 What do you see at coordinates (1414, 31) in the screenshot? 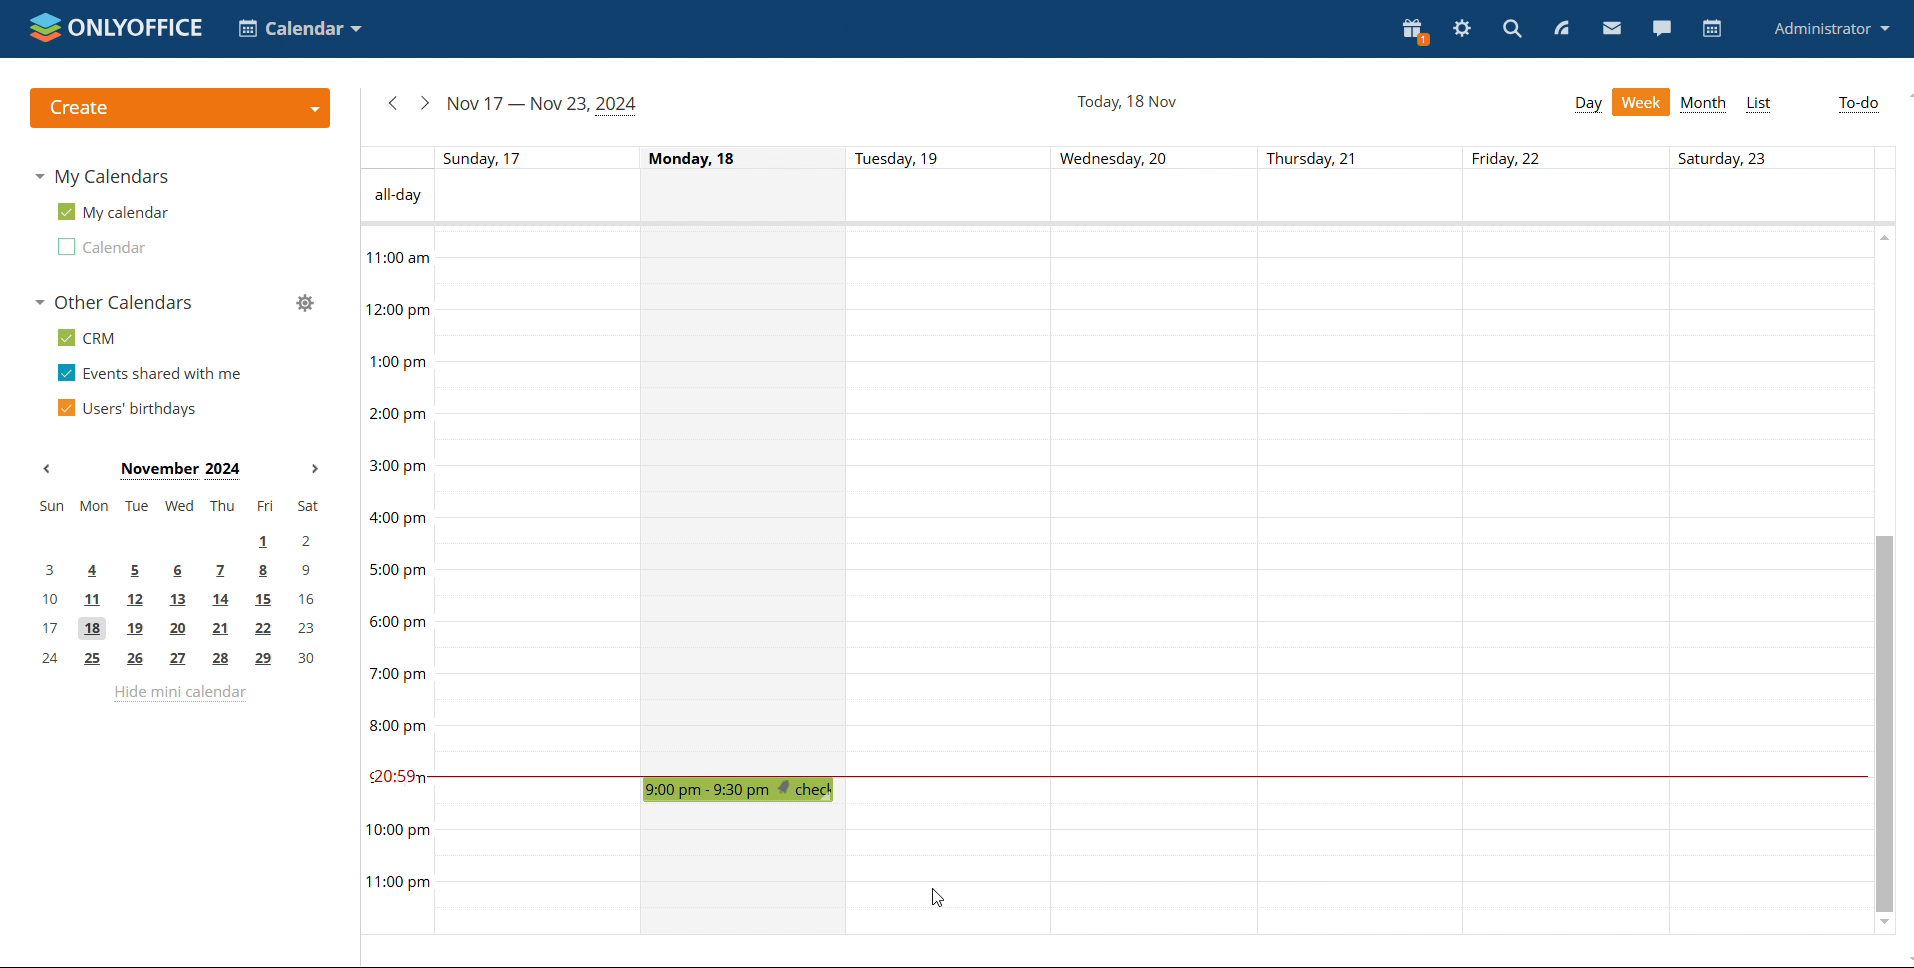
I see `present` at bounding box center [1414, 31].